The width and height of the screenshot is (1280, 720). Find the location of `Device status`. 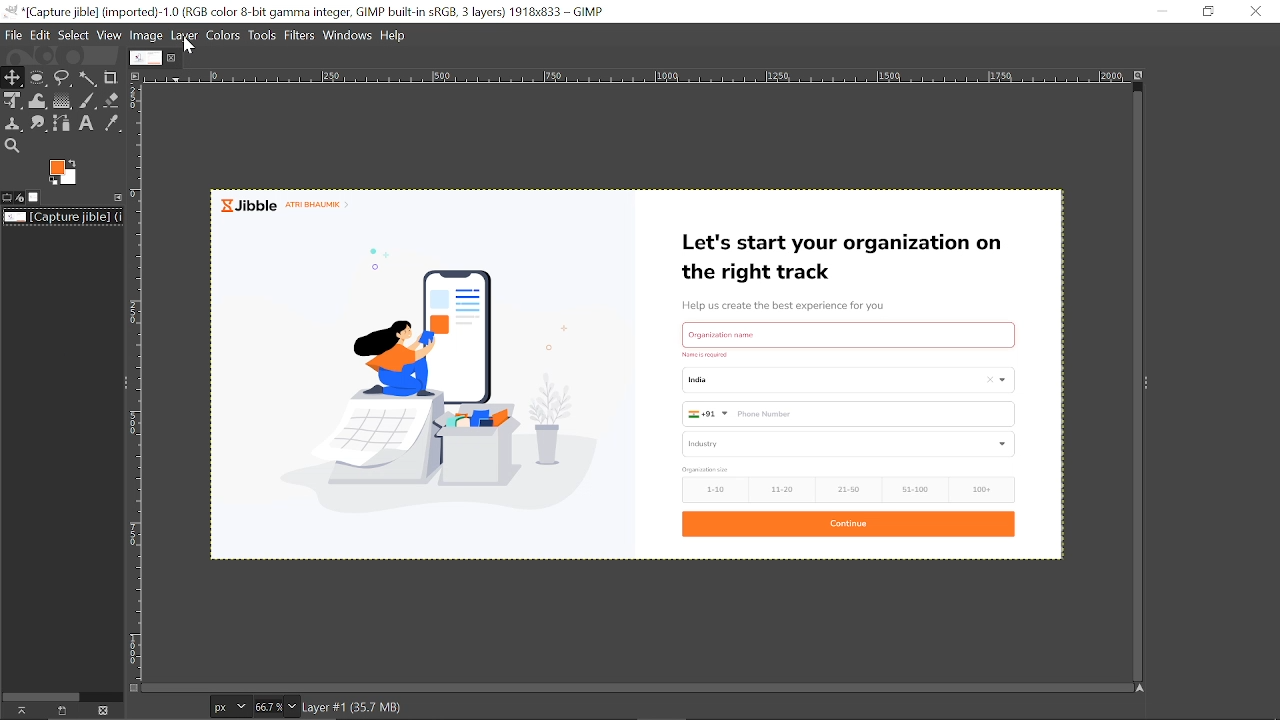

Device status is located at coordinates (20, 198).